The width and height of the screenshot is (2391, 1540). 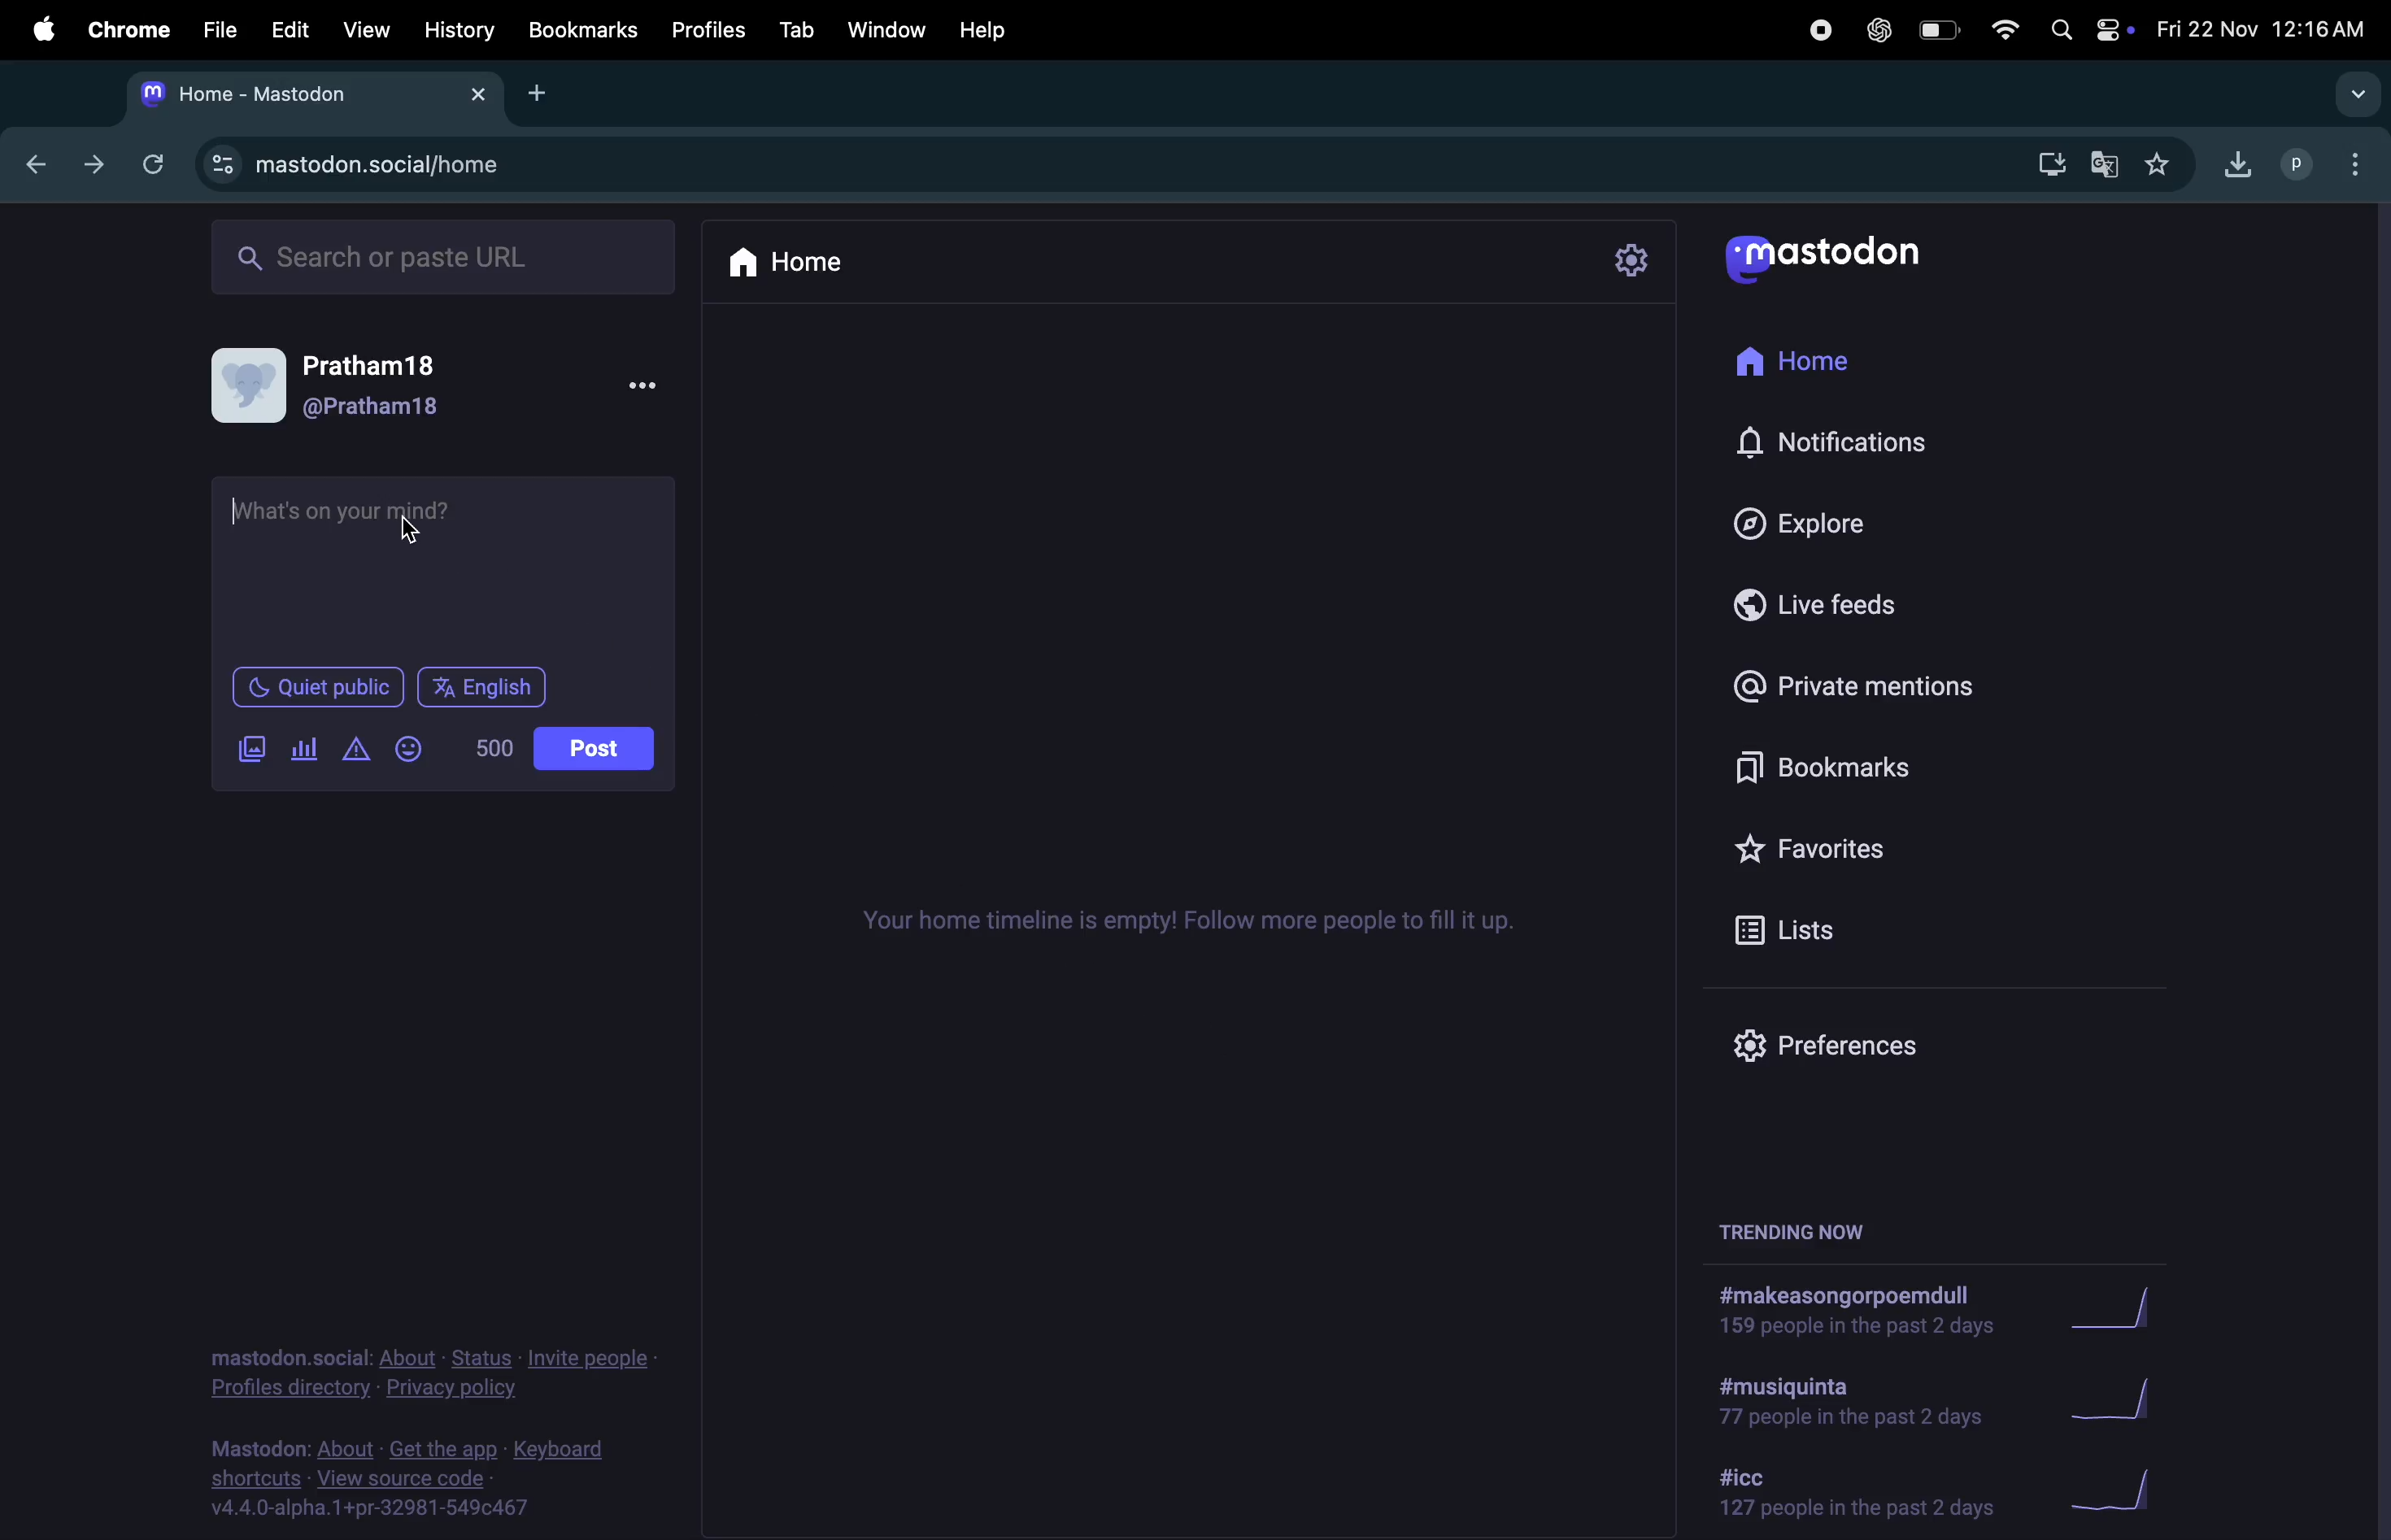 What do you see at coordinates (301, 747) in the screenshot?
I see `poles` at bounding box center [301, 747].